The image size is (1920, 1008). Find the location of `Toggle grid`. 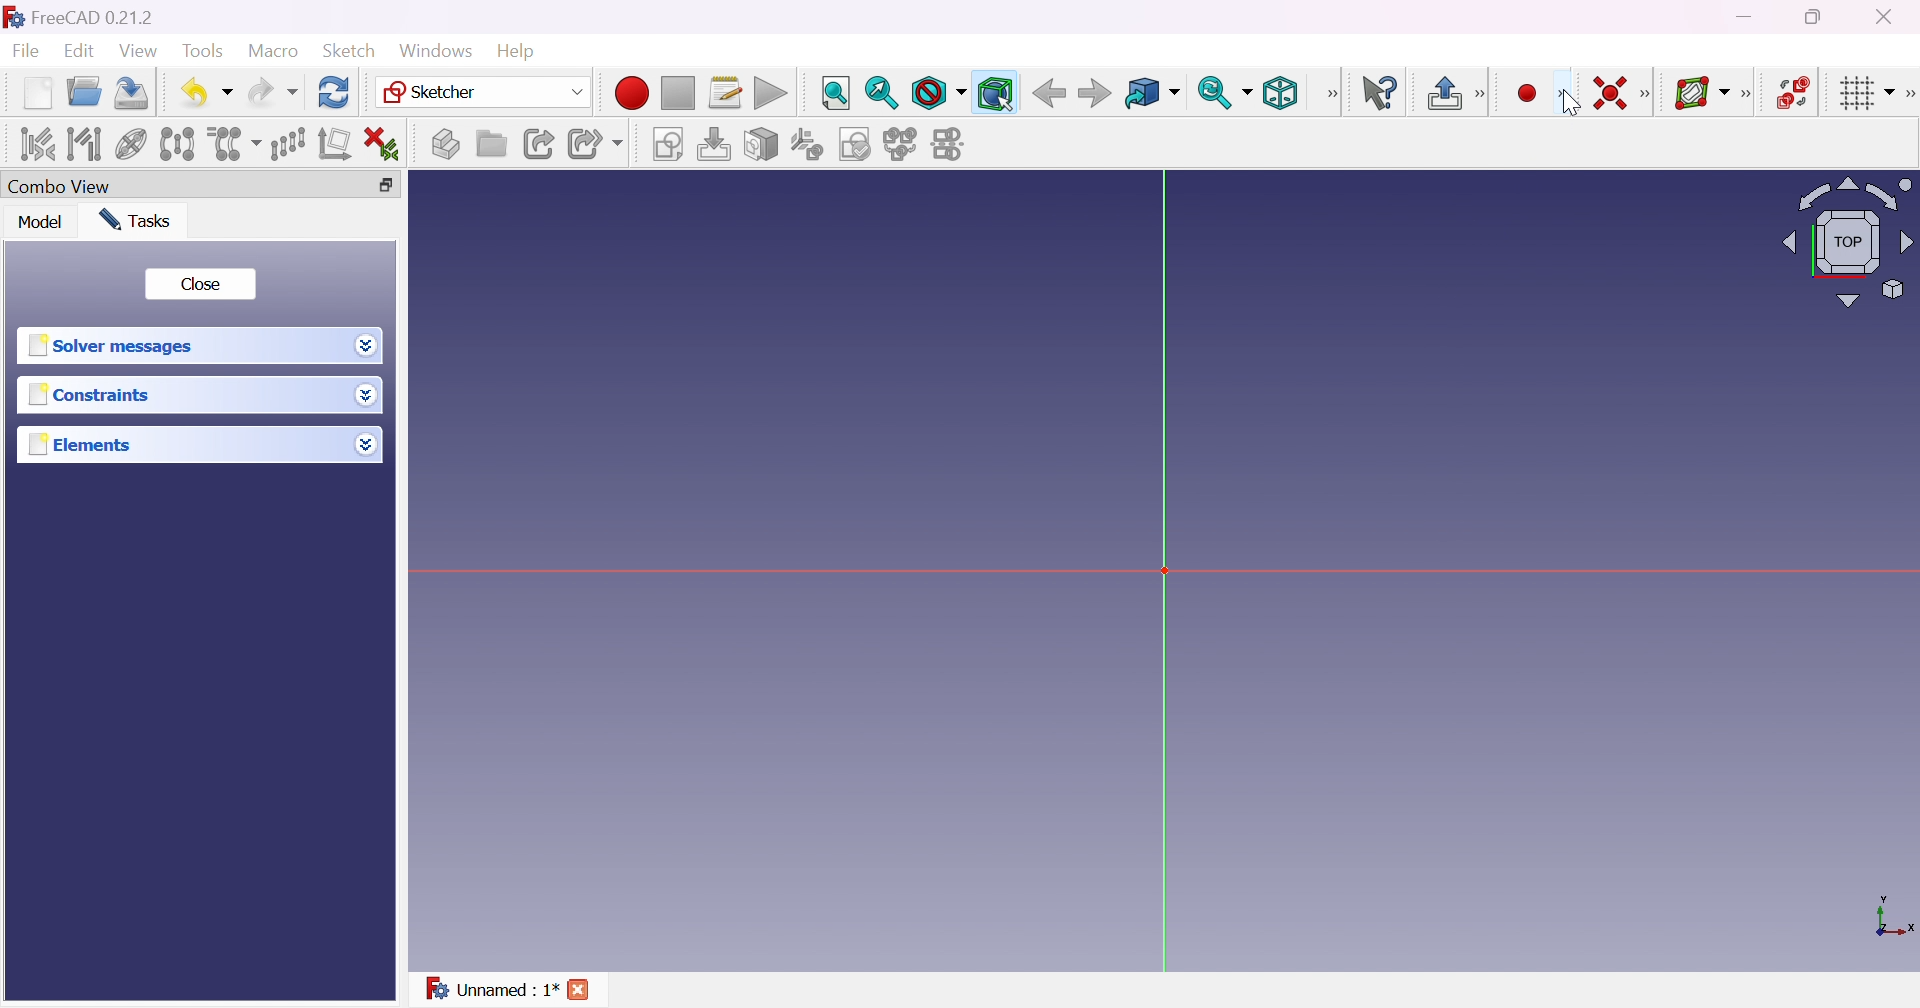

Toggle grid is located at coordinates (1862, 94).